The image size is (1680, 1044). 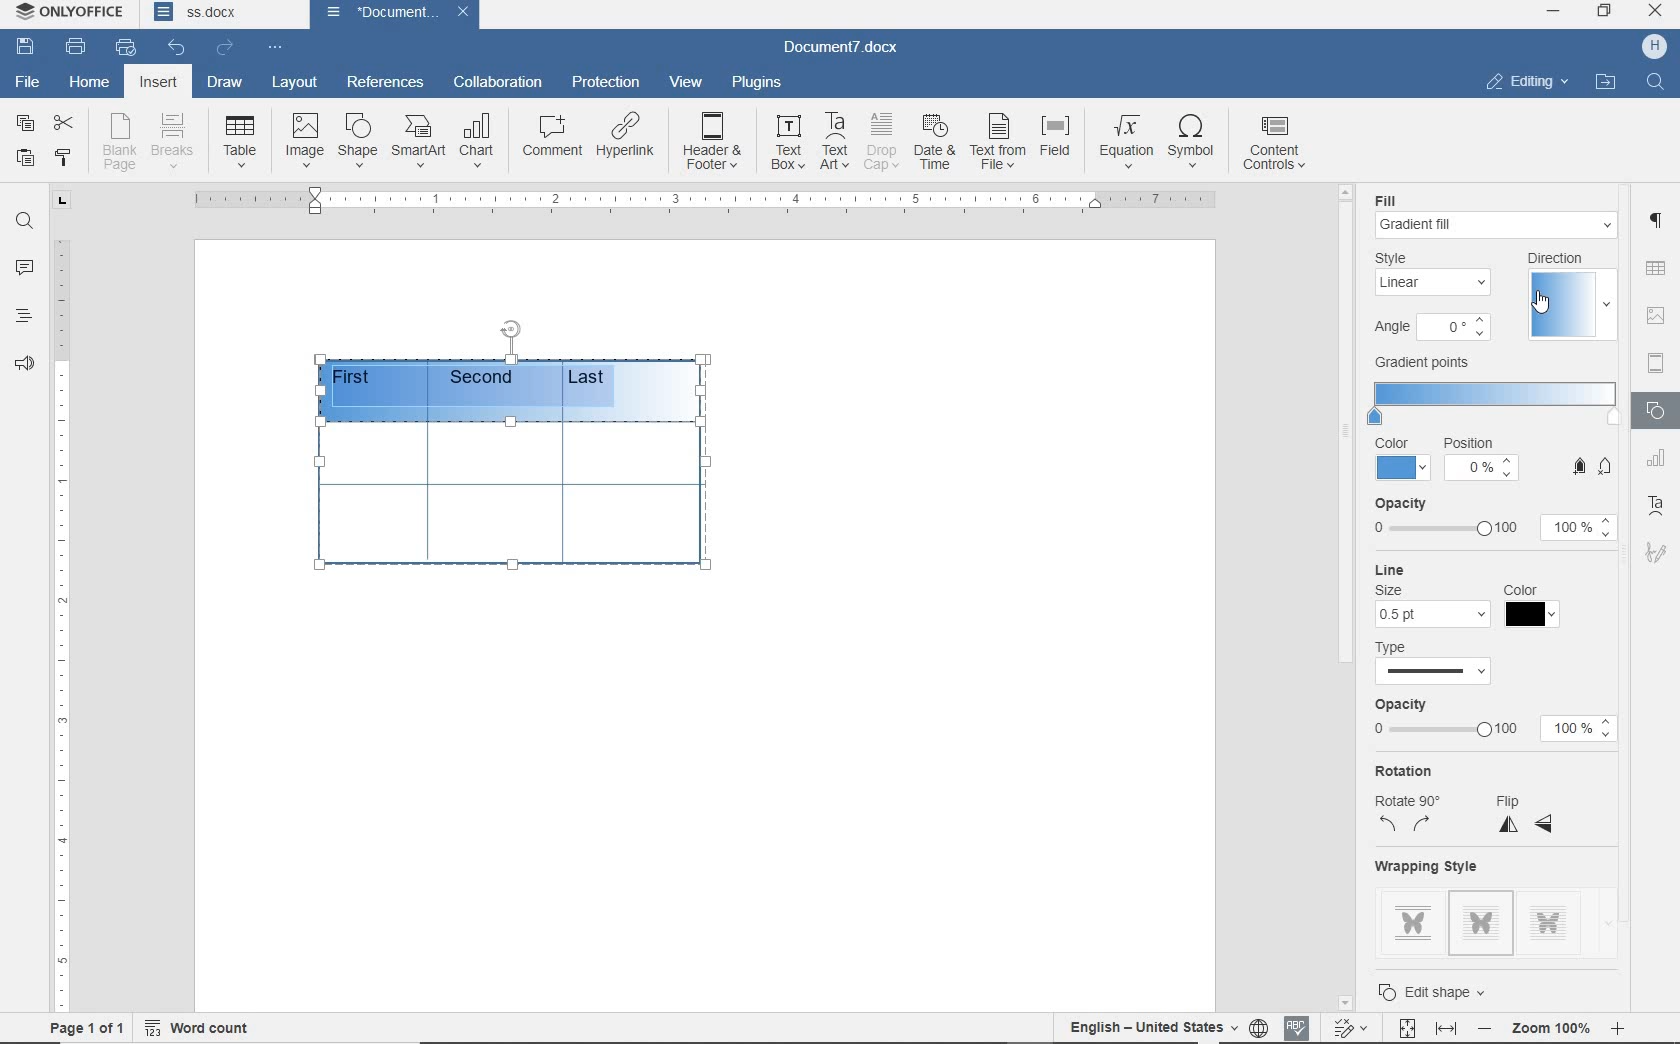 What do you see at coordinates (998, 140) in the screenshot?
I see `text from file` at bounding box center [998, 140].